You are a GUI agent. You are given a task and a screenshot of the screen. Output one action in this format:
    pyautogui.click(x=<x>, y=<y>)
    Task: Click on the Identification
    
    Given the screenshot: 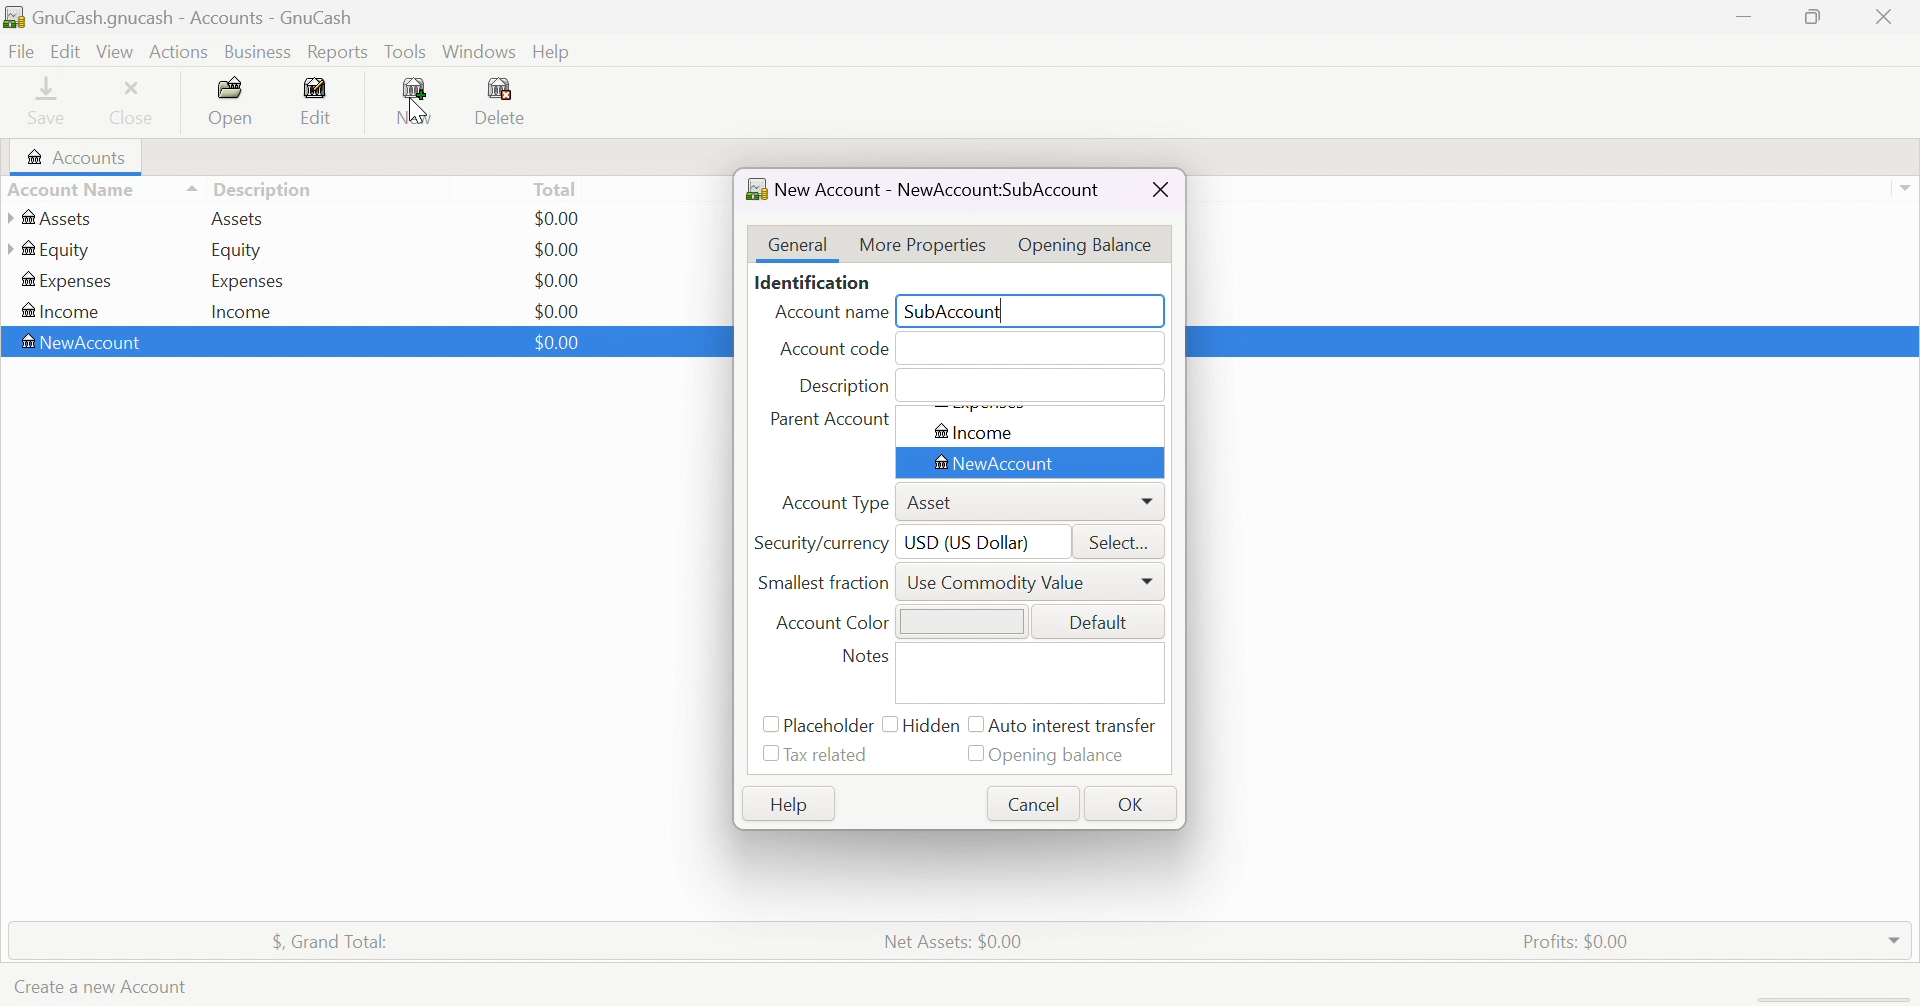 What is the action you would take?
    pyautogui.click(x=814, y=280)
    